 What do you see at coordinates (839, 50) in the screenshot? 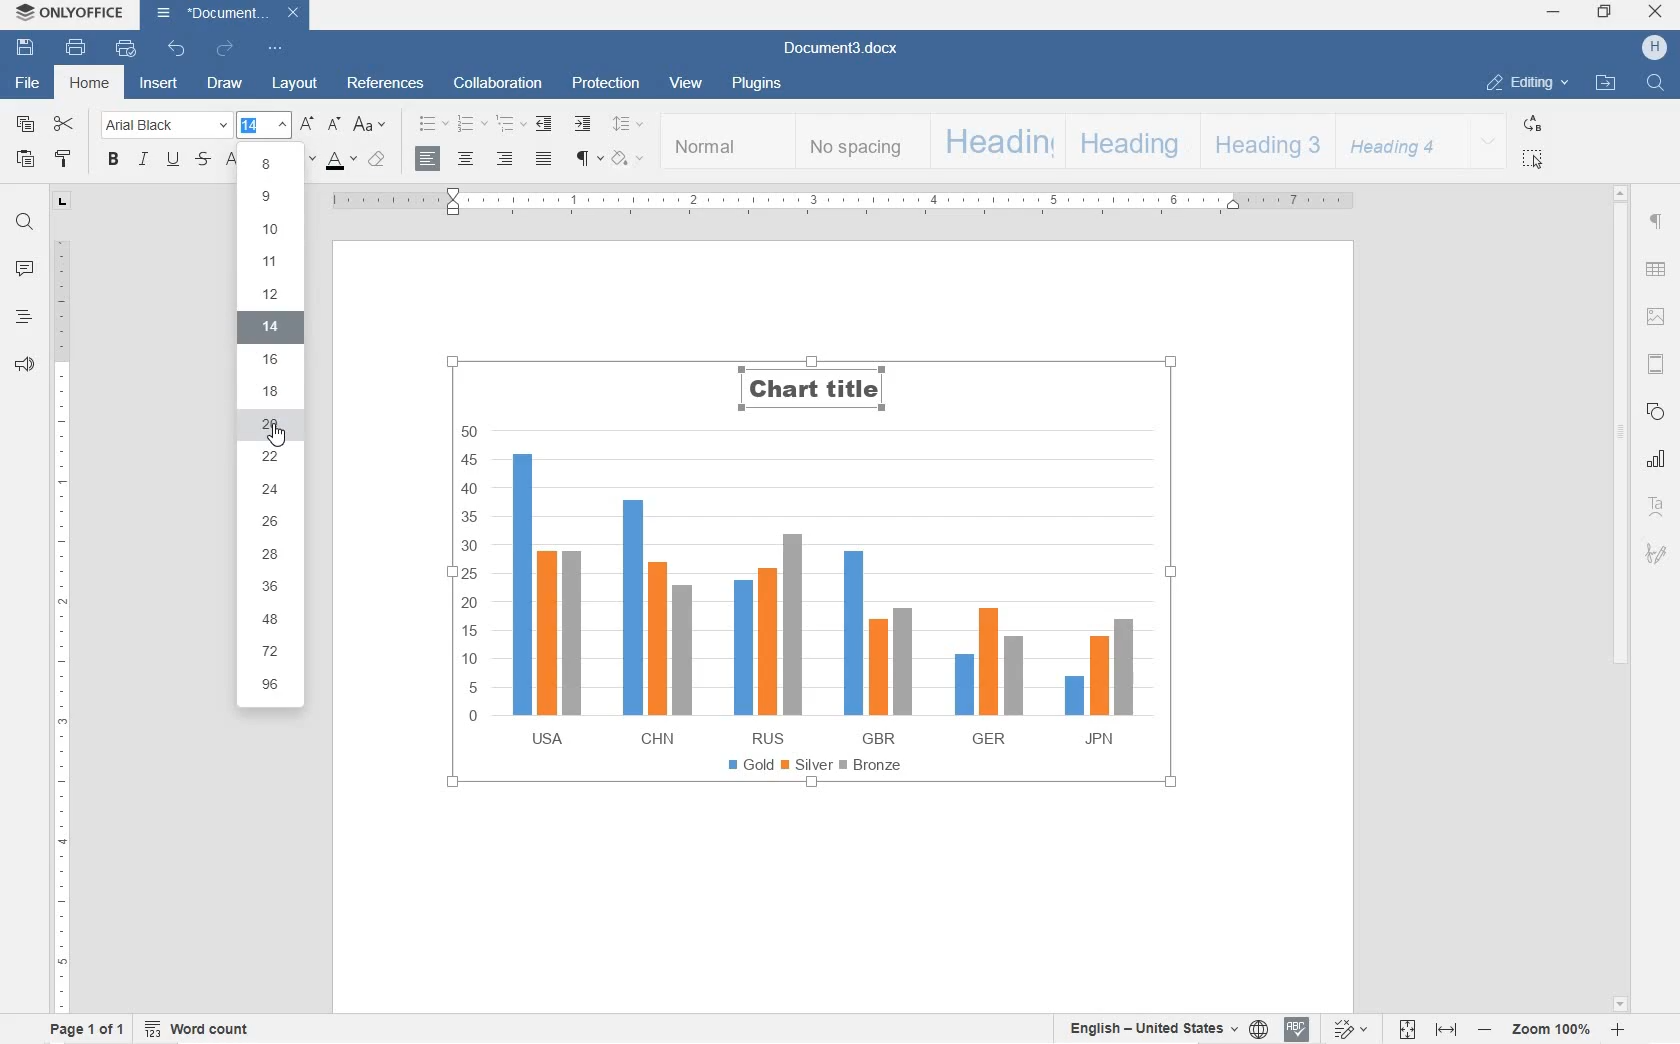
I see `Document3.docx` at bounding box center [839, 50].